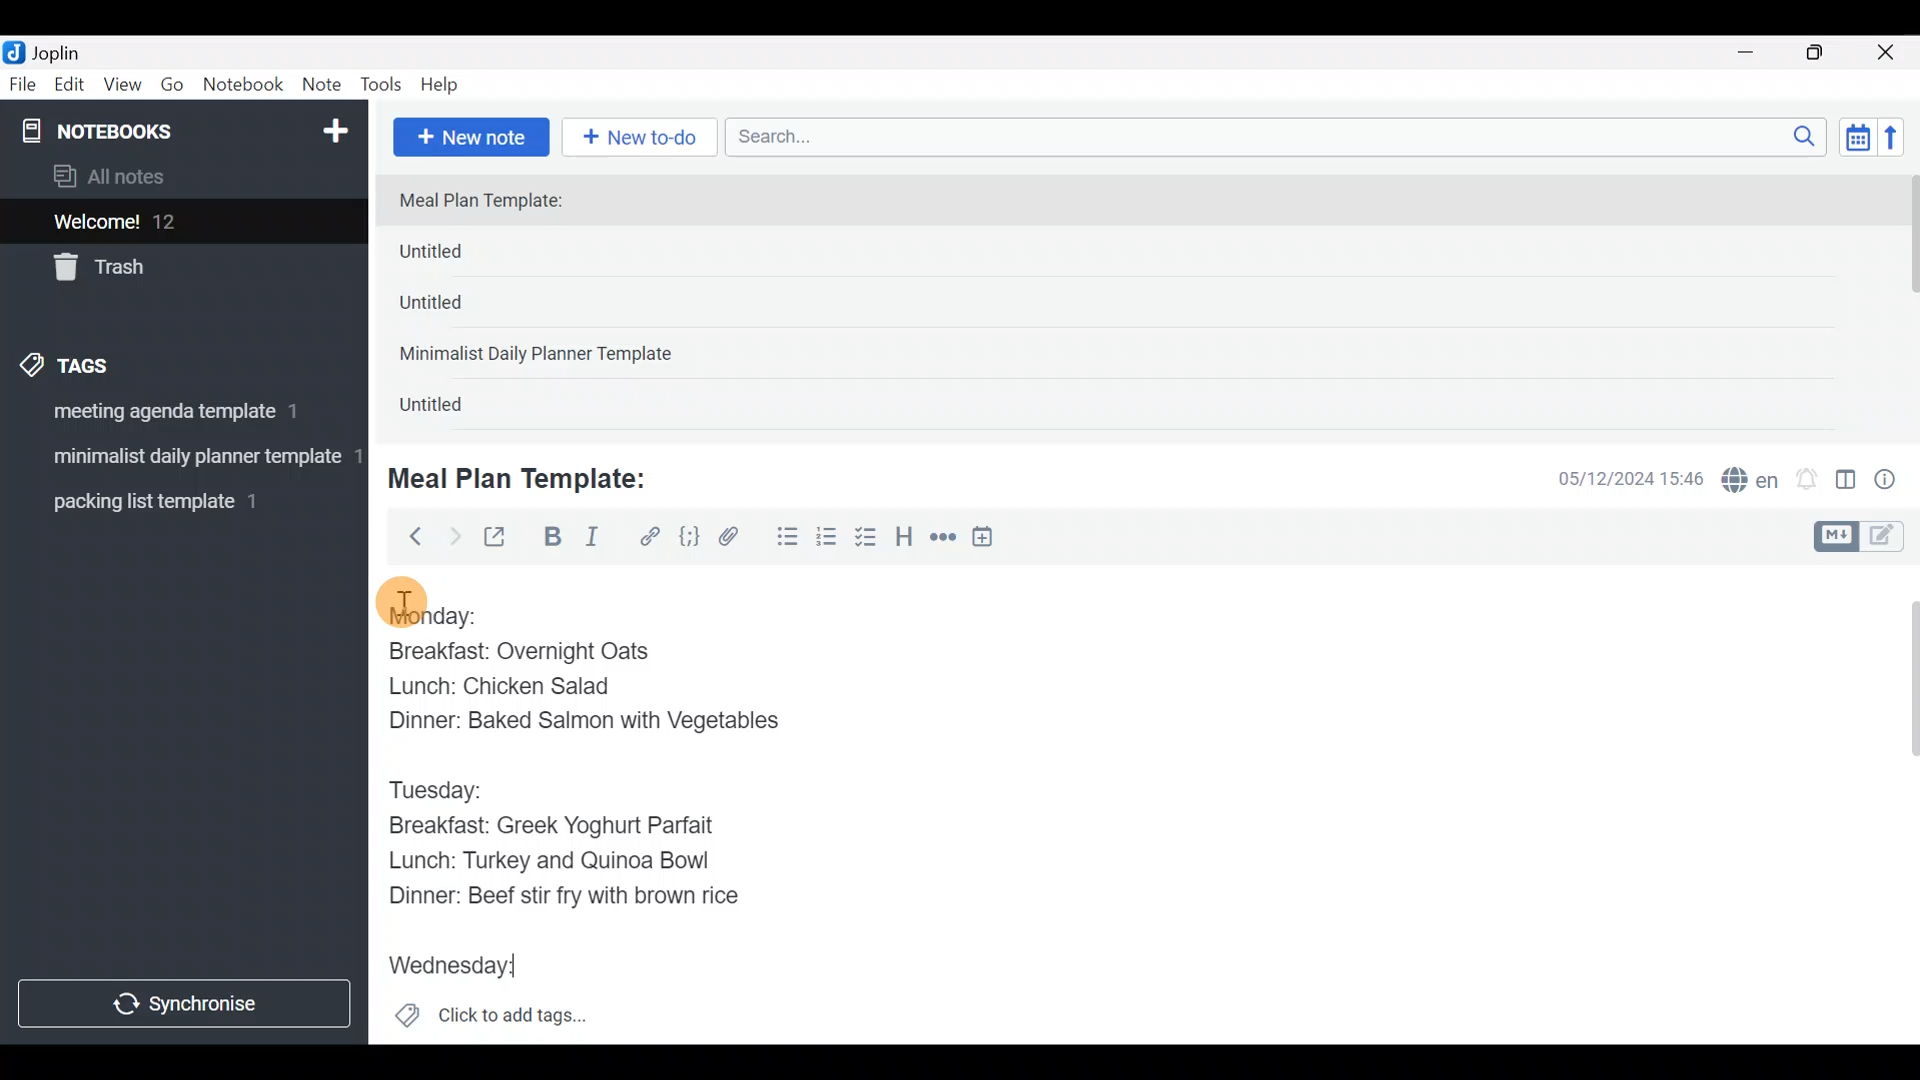 Image resolution: width=1920 pixels, height=1080 pixels. Describe the element at coordinates (458, 309) in the screenshot. I see `Untitled` at that location.